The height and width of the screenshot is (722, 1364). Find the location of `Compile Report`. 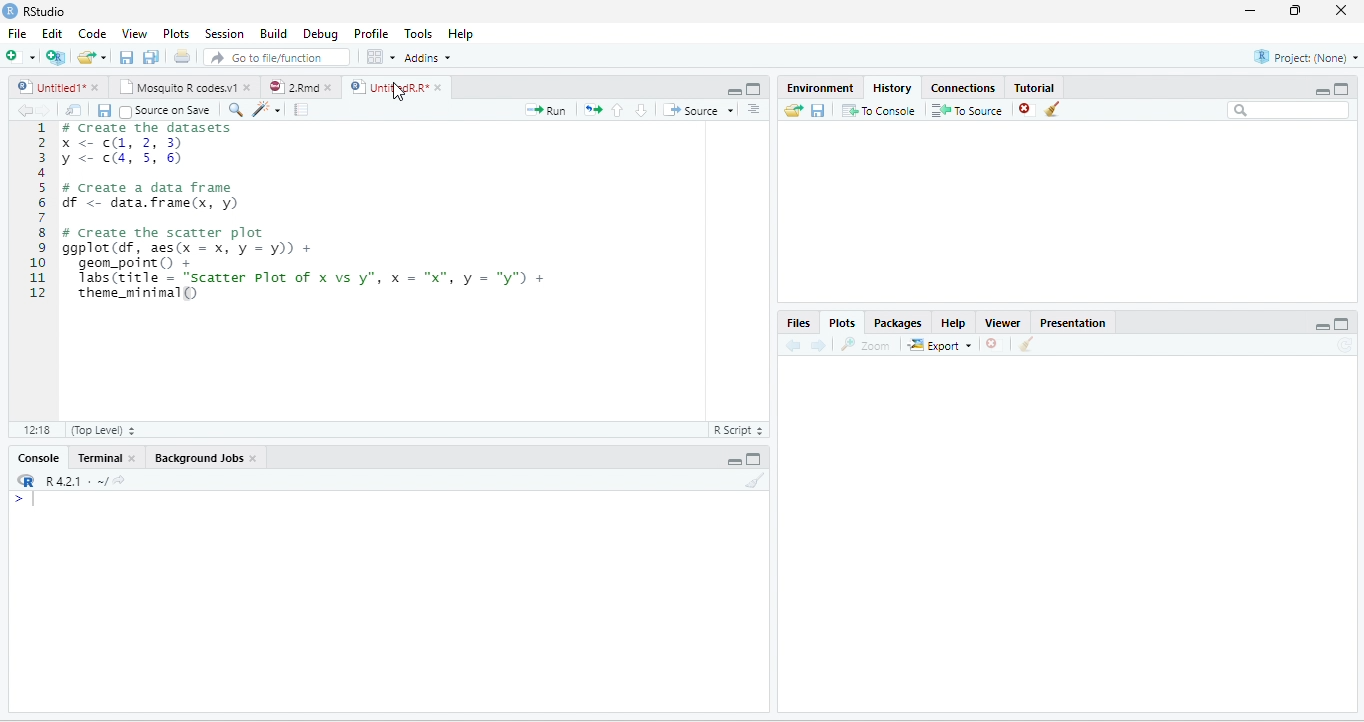

Compile Report is located at coordinates (301, 110).